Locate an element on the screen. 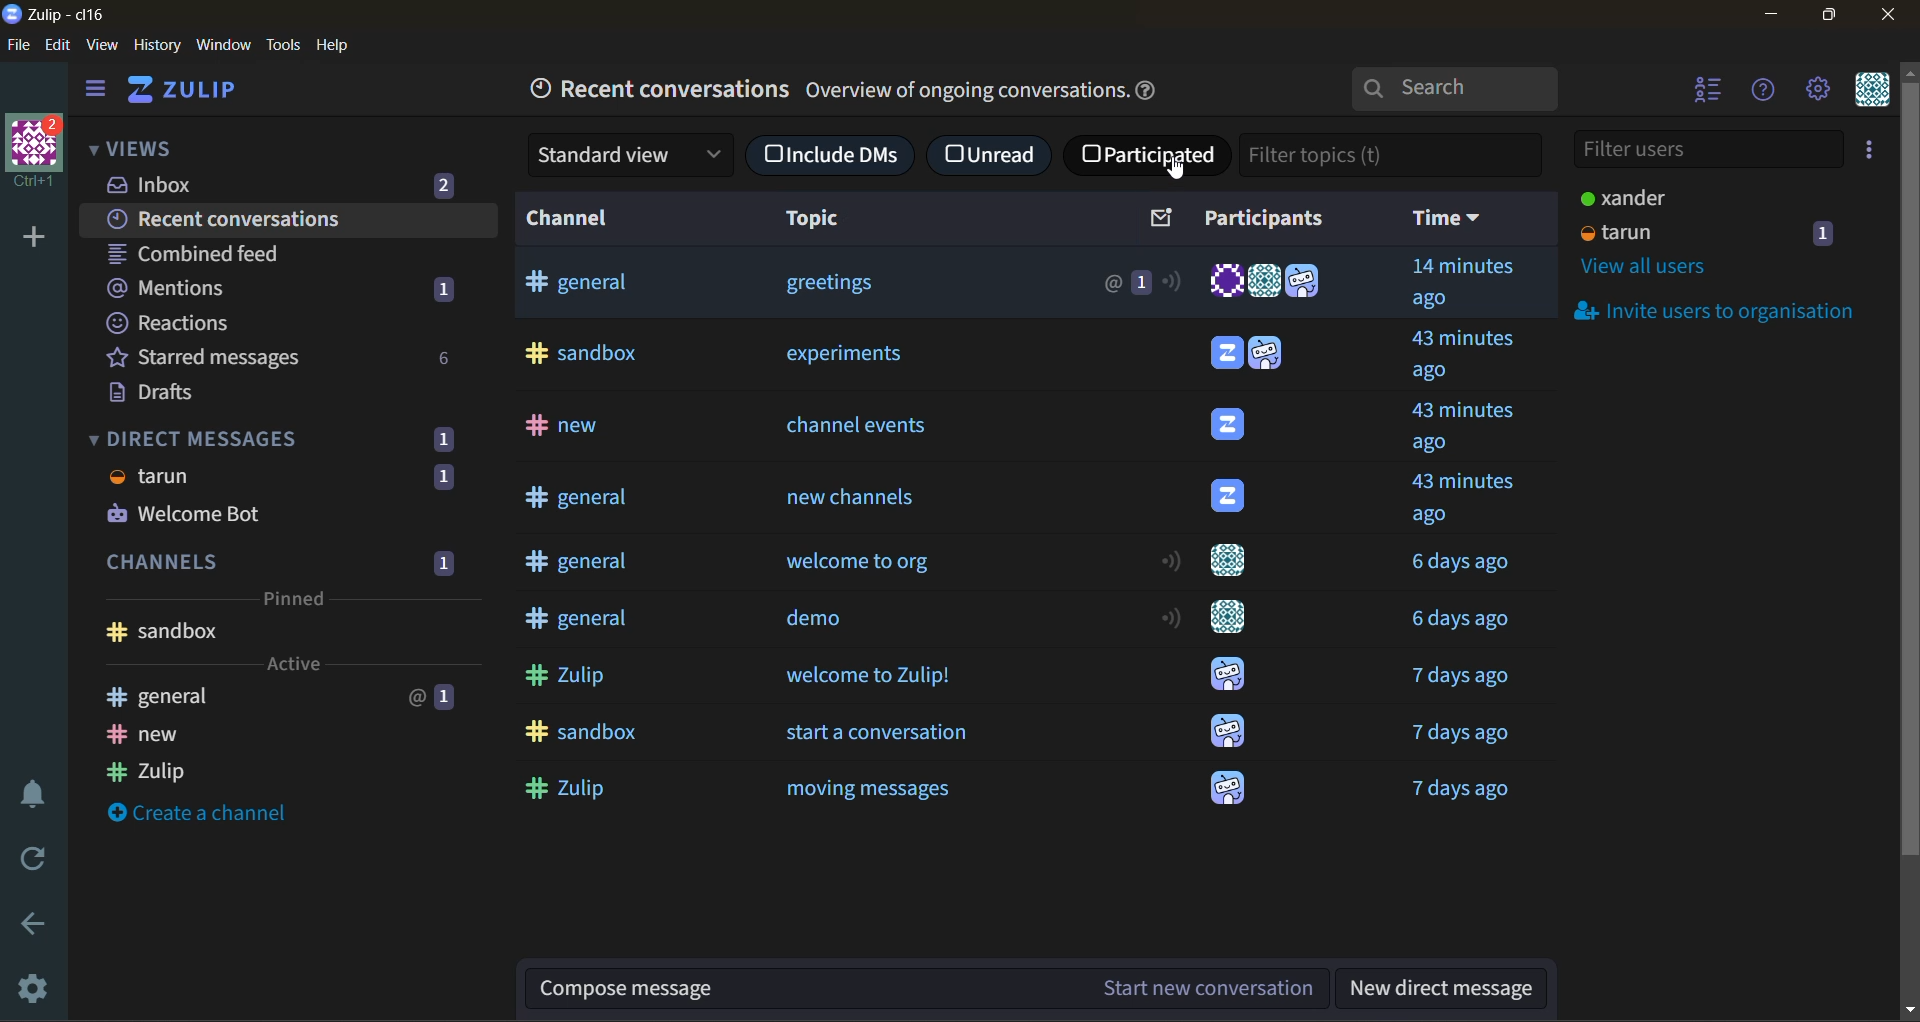 Image resolution: width=1920 pixels, height=1022 pixels. participants is located at coordinates (1241, 222).